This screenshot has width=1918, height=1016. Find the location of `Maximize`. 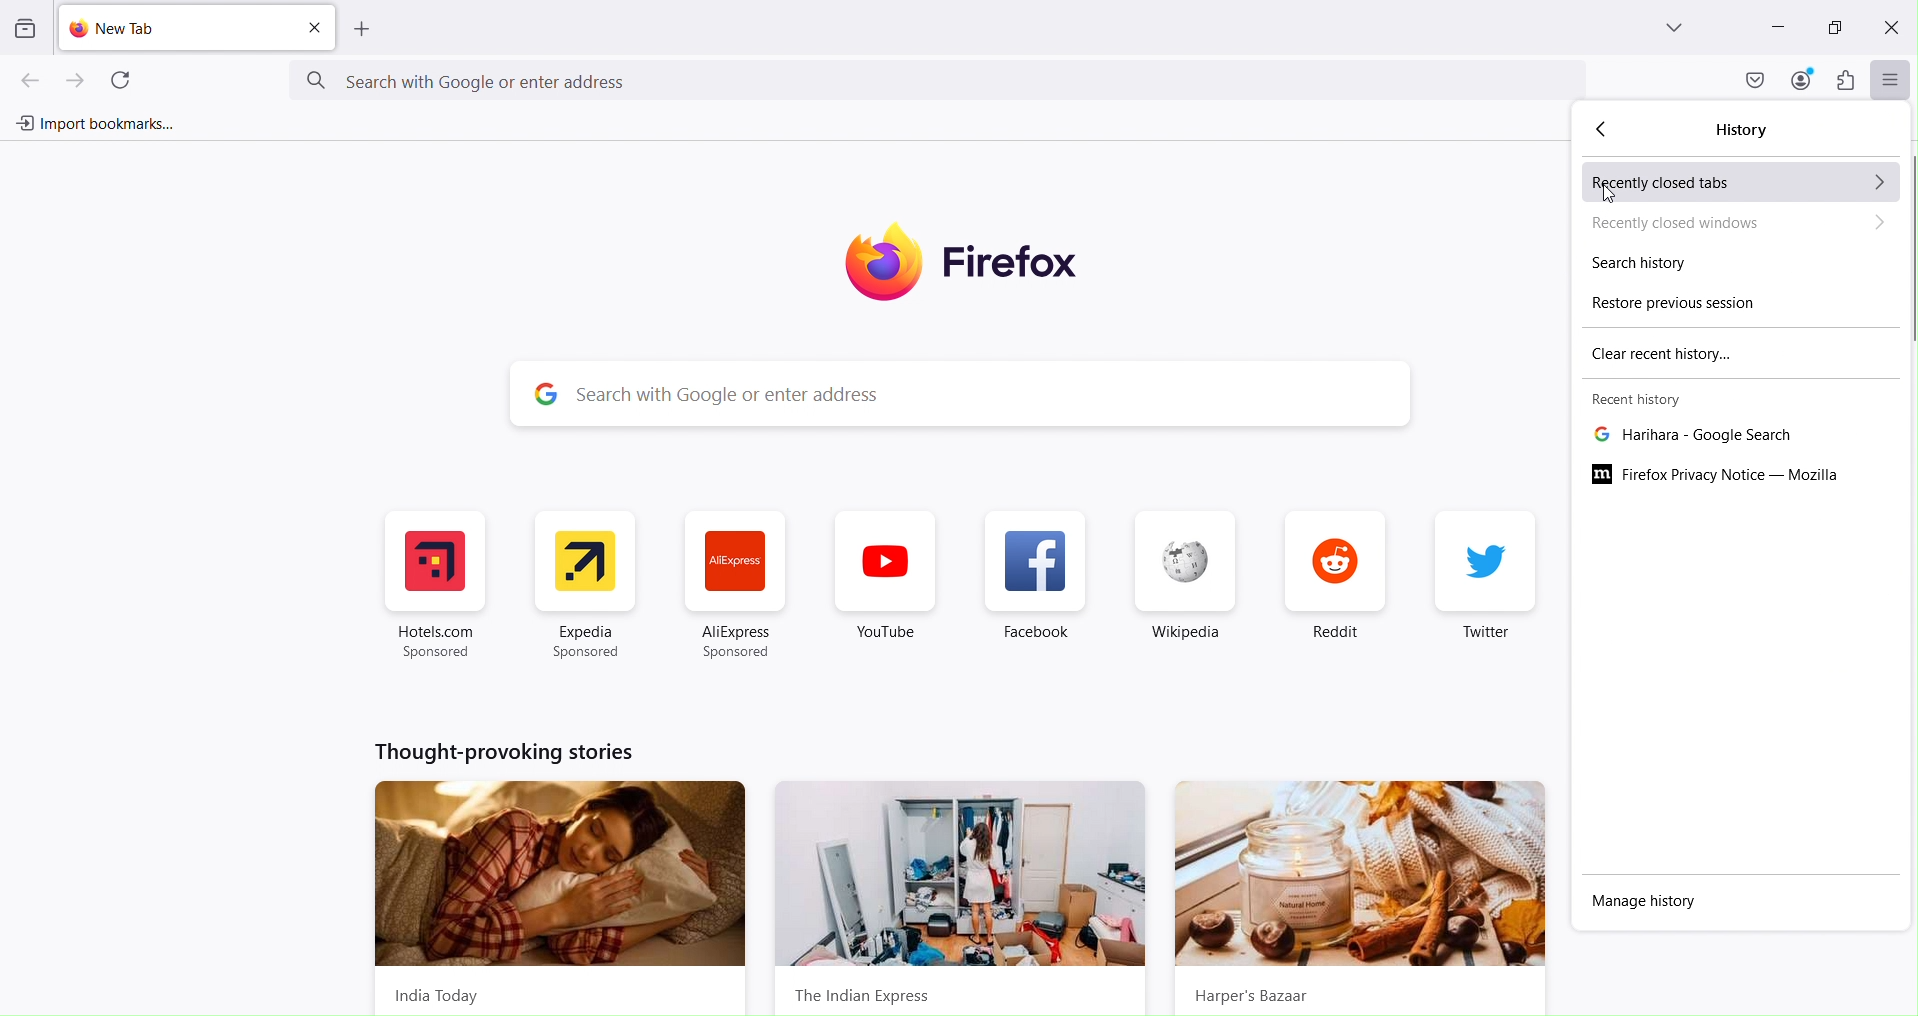

Maximize is located at coordinates (1834, 25).